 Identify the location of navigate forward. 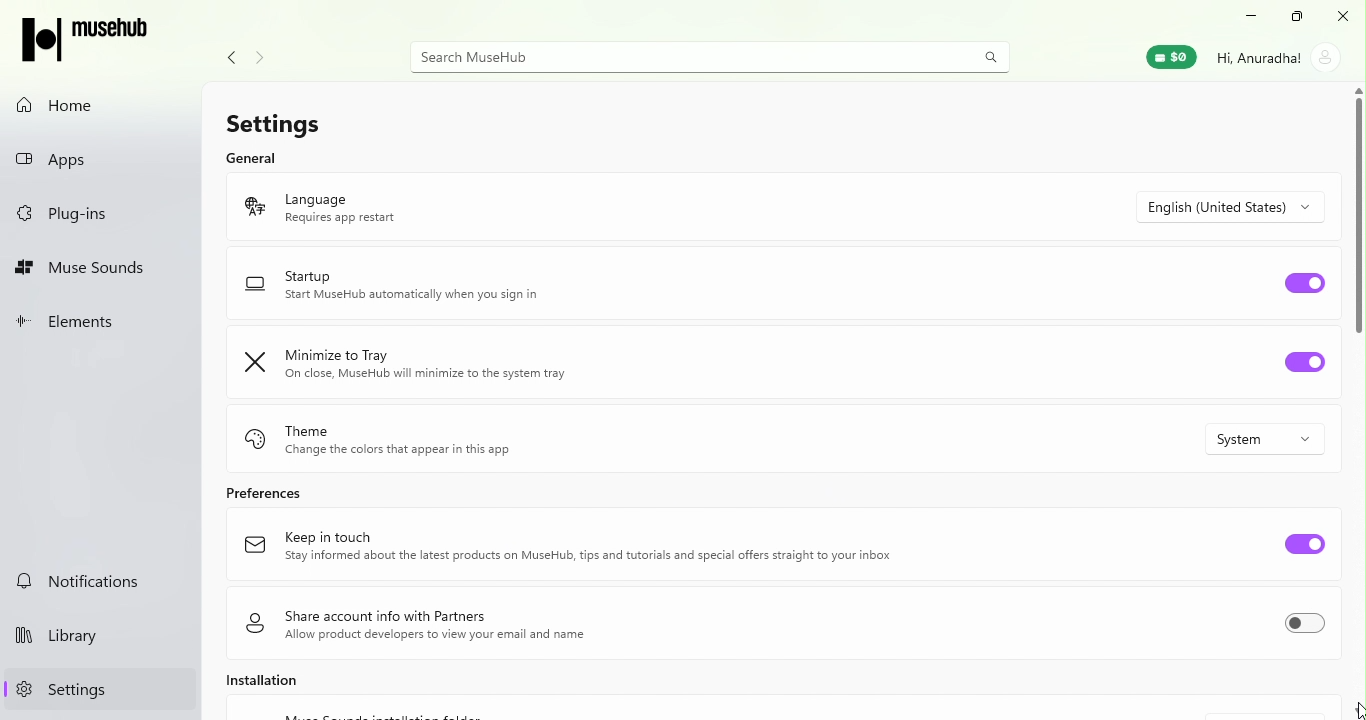
(259, 59).